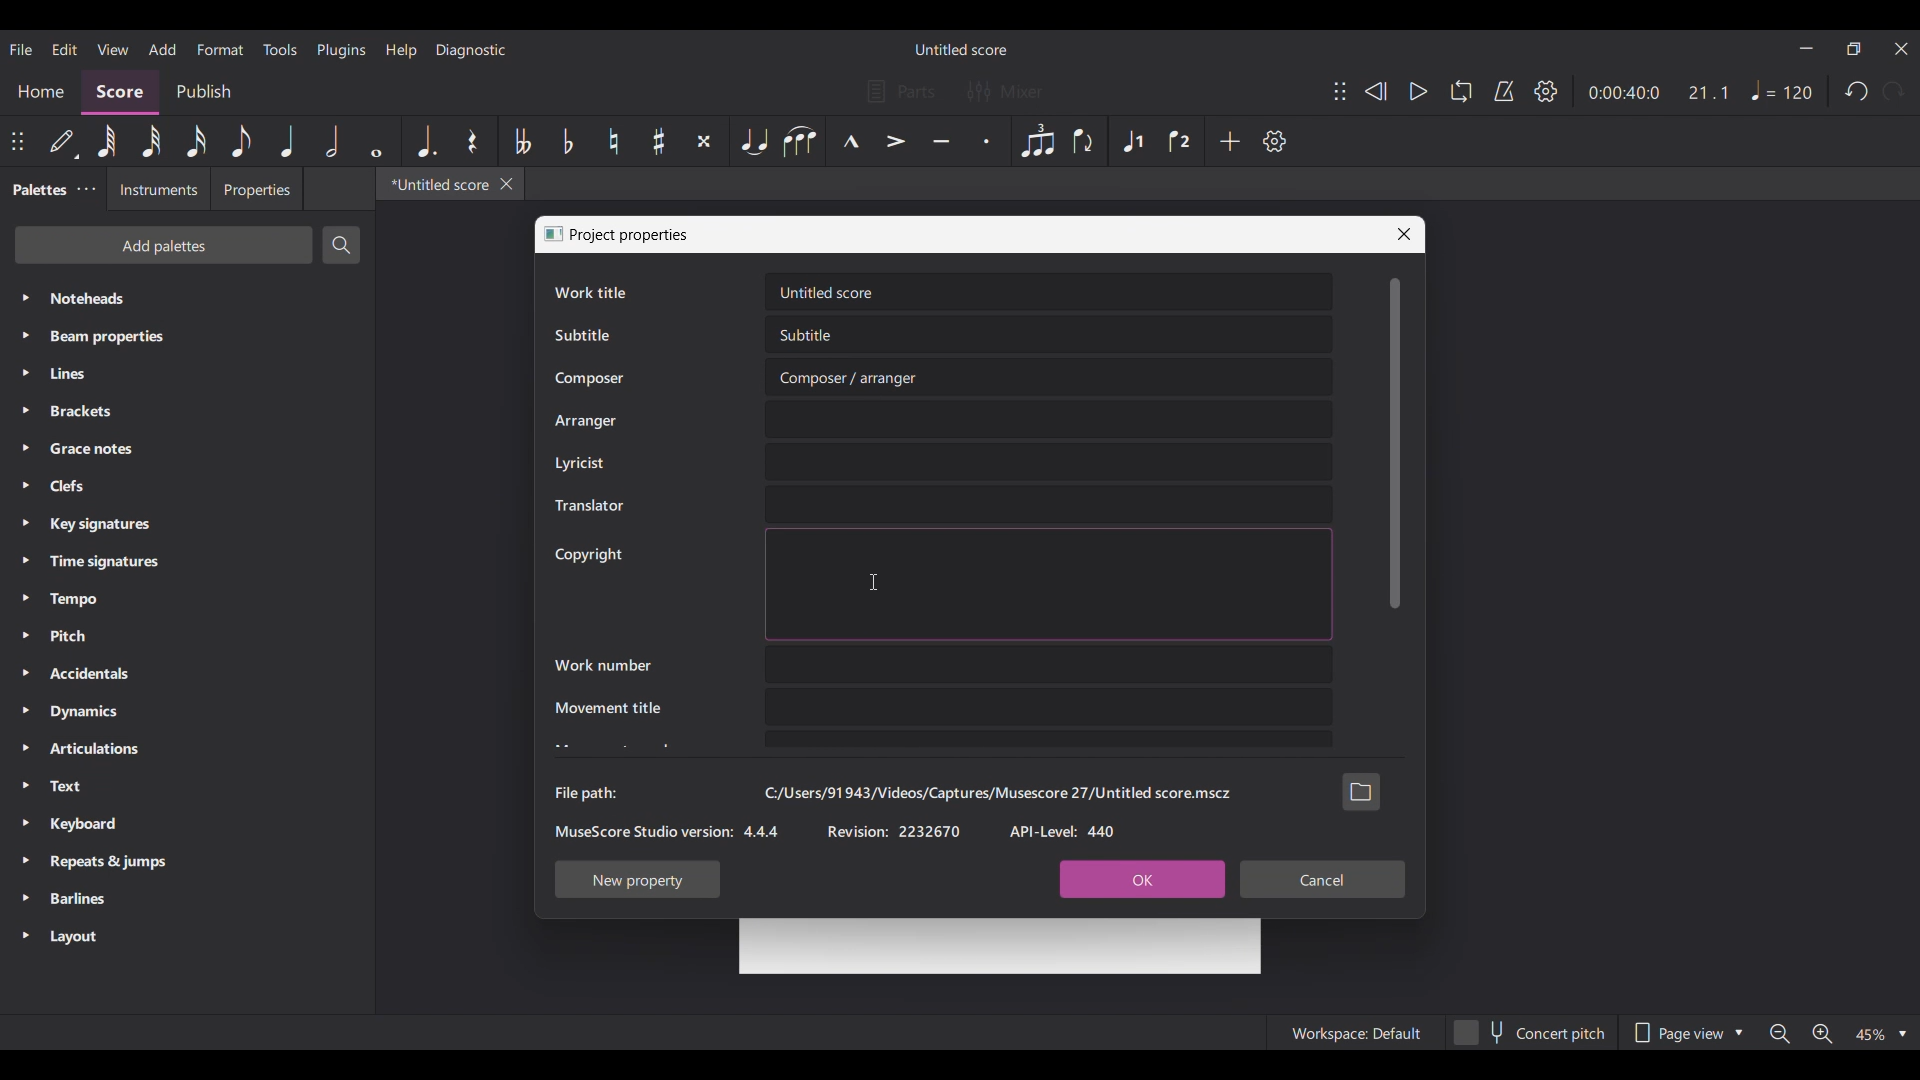 Image resolution: width=1920 pixels, height=1080 pixels. What do you see at coordinates (1854, 48) in the screenshot?
I see `Show in smaller tab` at bounding box center [1854, 48].